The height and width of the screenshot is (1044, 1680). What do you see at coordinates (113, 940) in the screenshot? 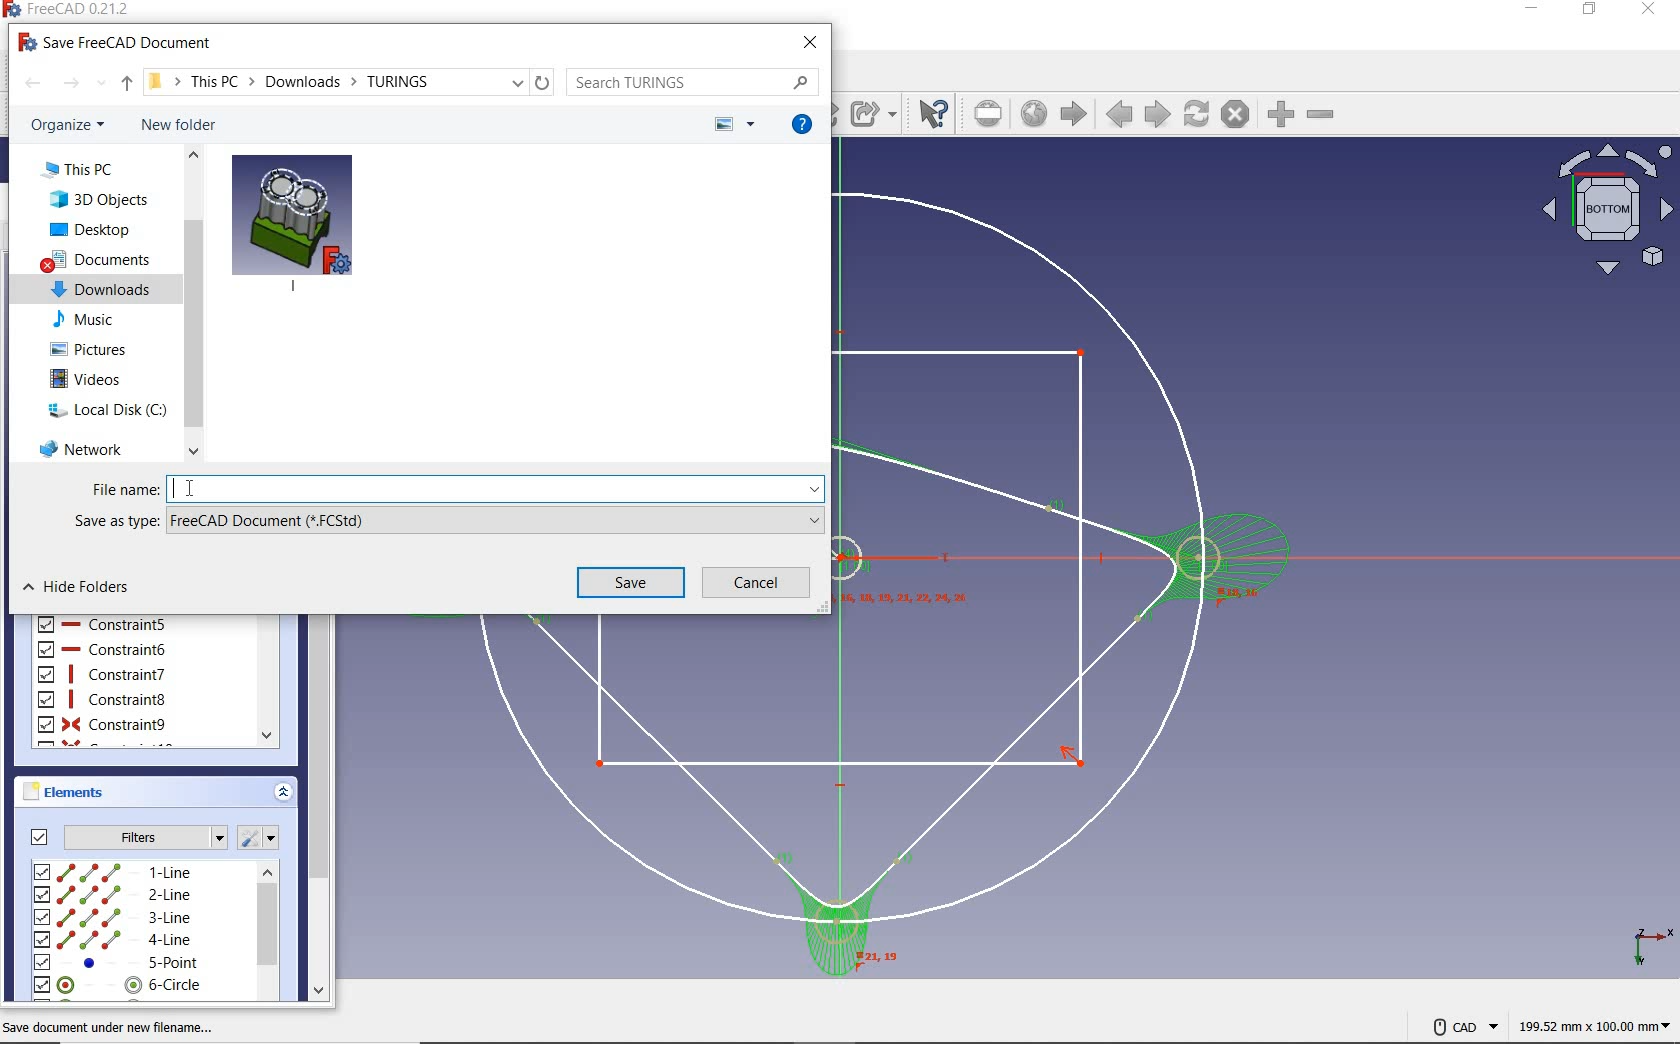
I see `4-line` at bounding box center [113, 940].